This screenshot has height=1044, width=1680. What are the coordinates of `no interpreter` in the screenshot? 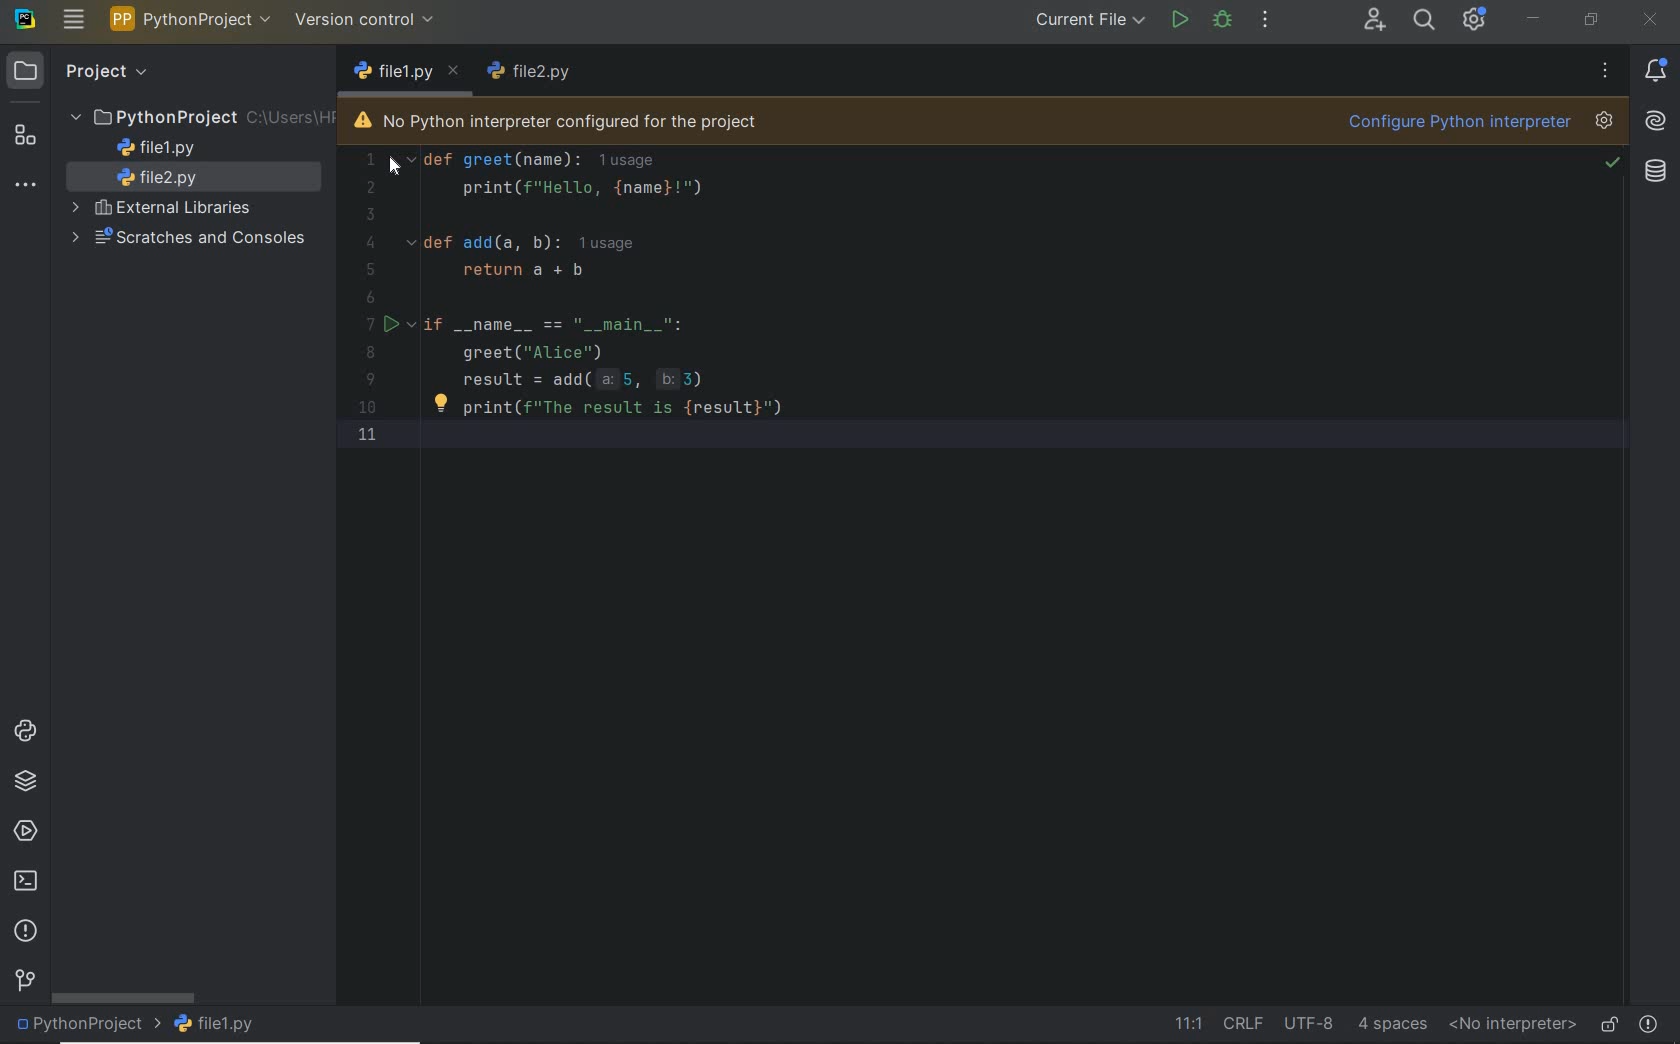 It's located at (1512, 1025).